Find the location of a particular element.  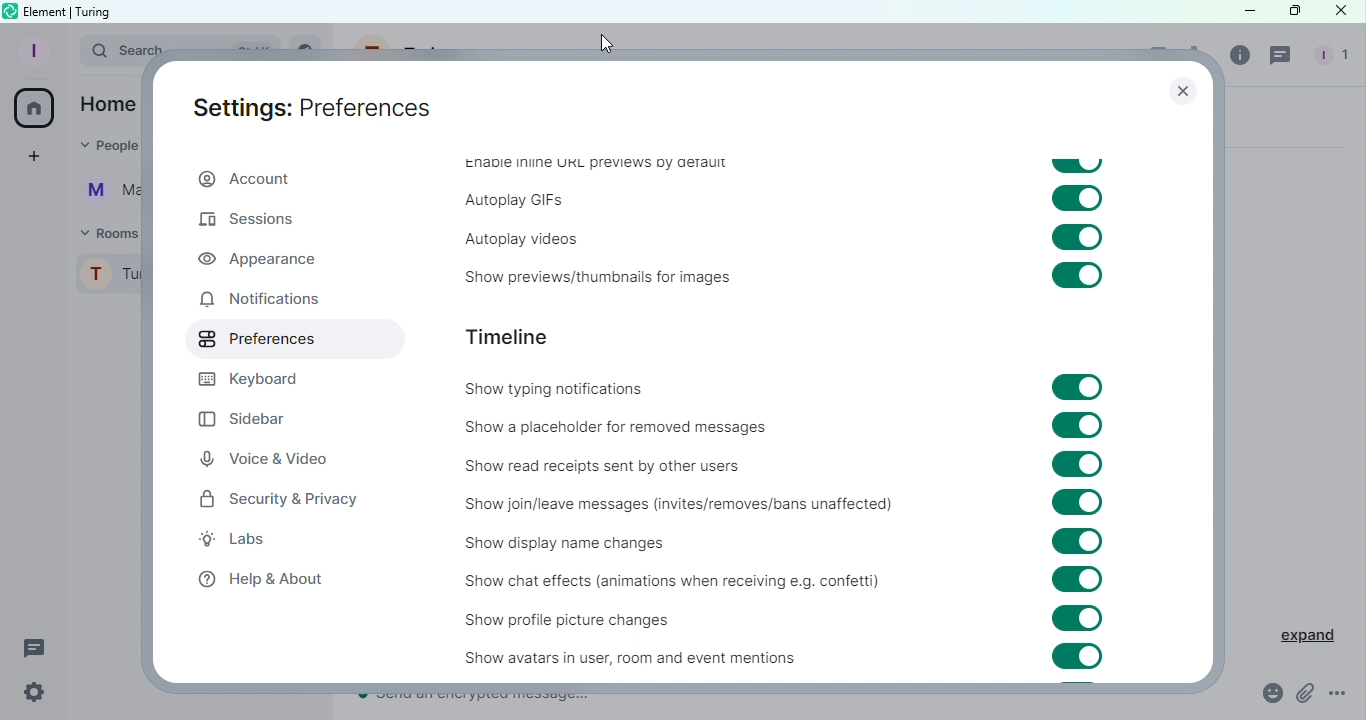

Room info is located at coordinates (1243, 56).